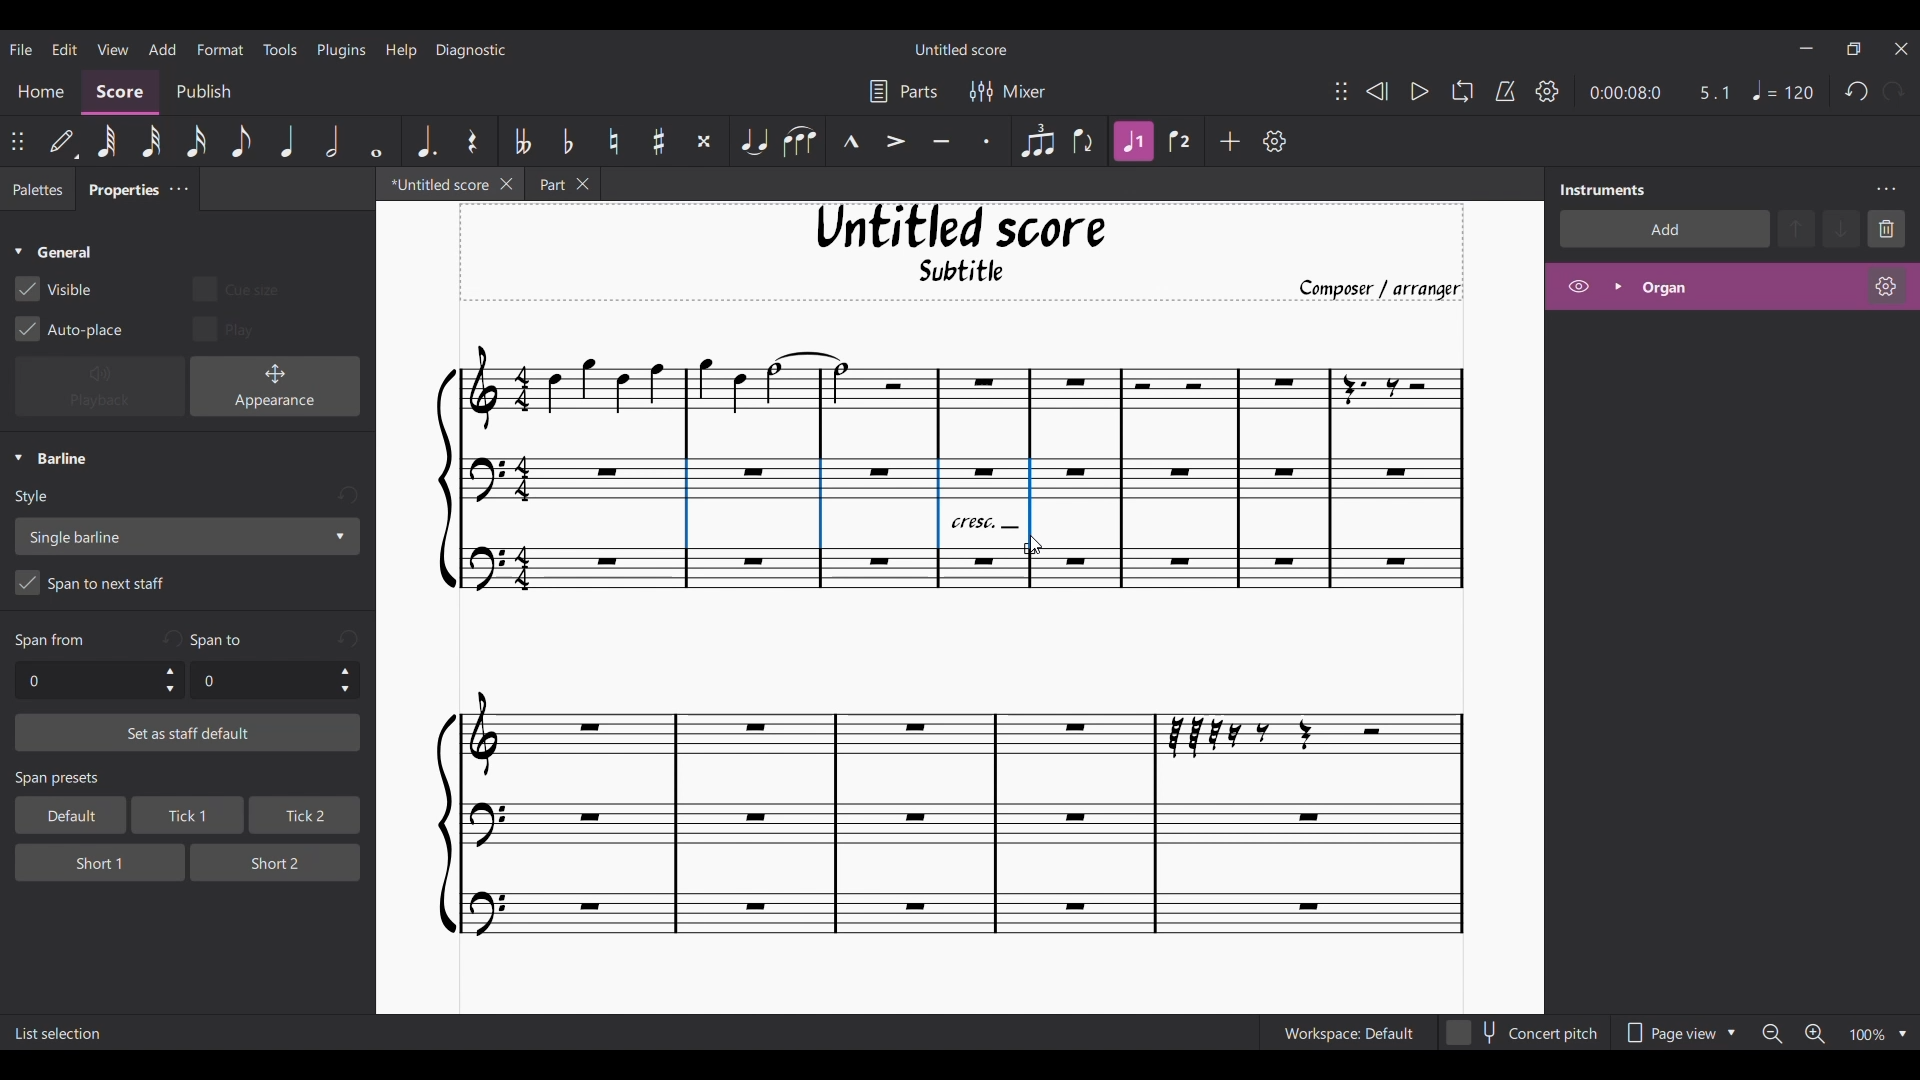 Image resolution: width=1920 pixels, height=1080 pixels. What do you see at coordinates (235, 288) in the screenshot?
I see `Toggle for Cue size` at bounding box center [235, 288].